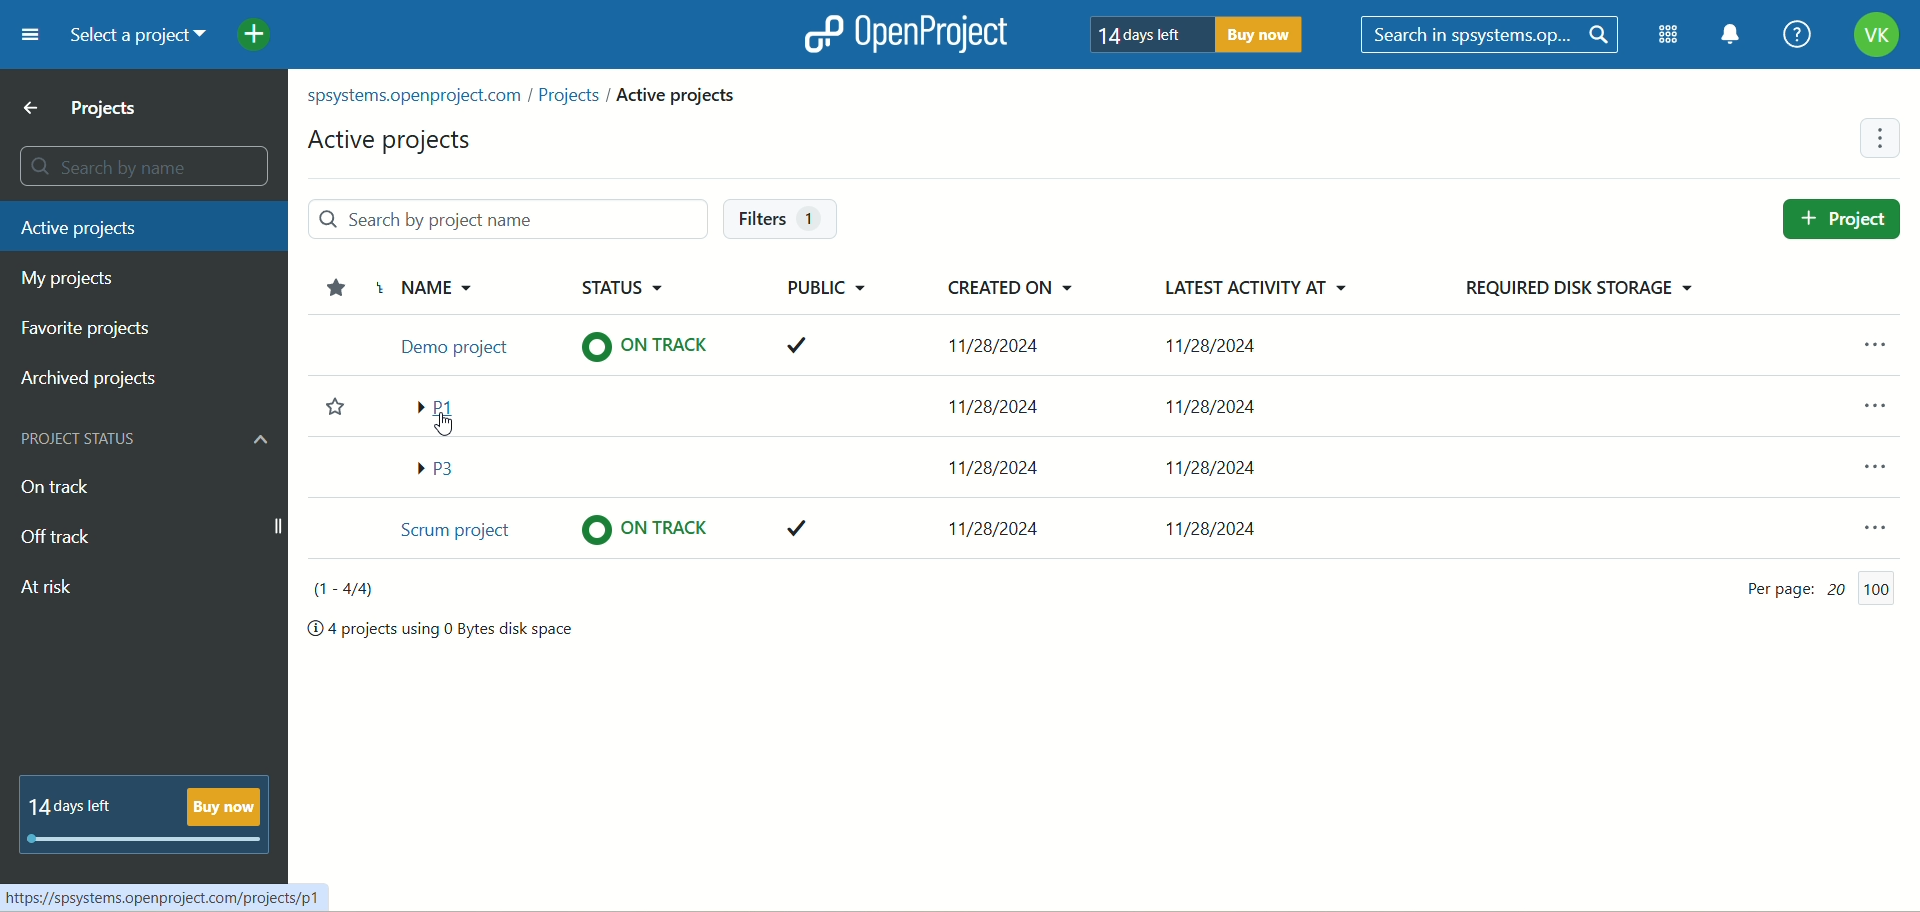 Image resolution: width=1920 pixels, height=912 pixels. What do you see at coordinates (1267, 38) in the screenshot?
I see `buy now` at bounding box center [1267, 38].